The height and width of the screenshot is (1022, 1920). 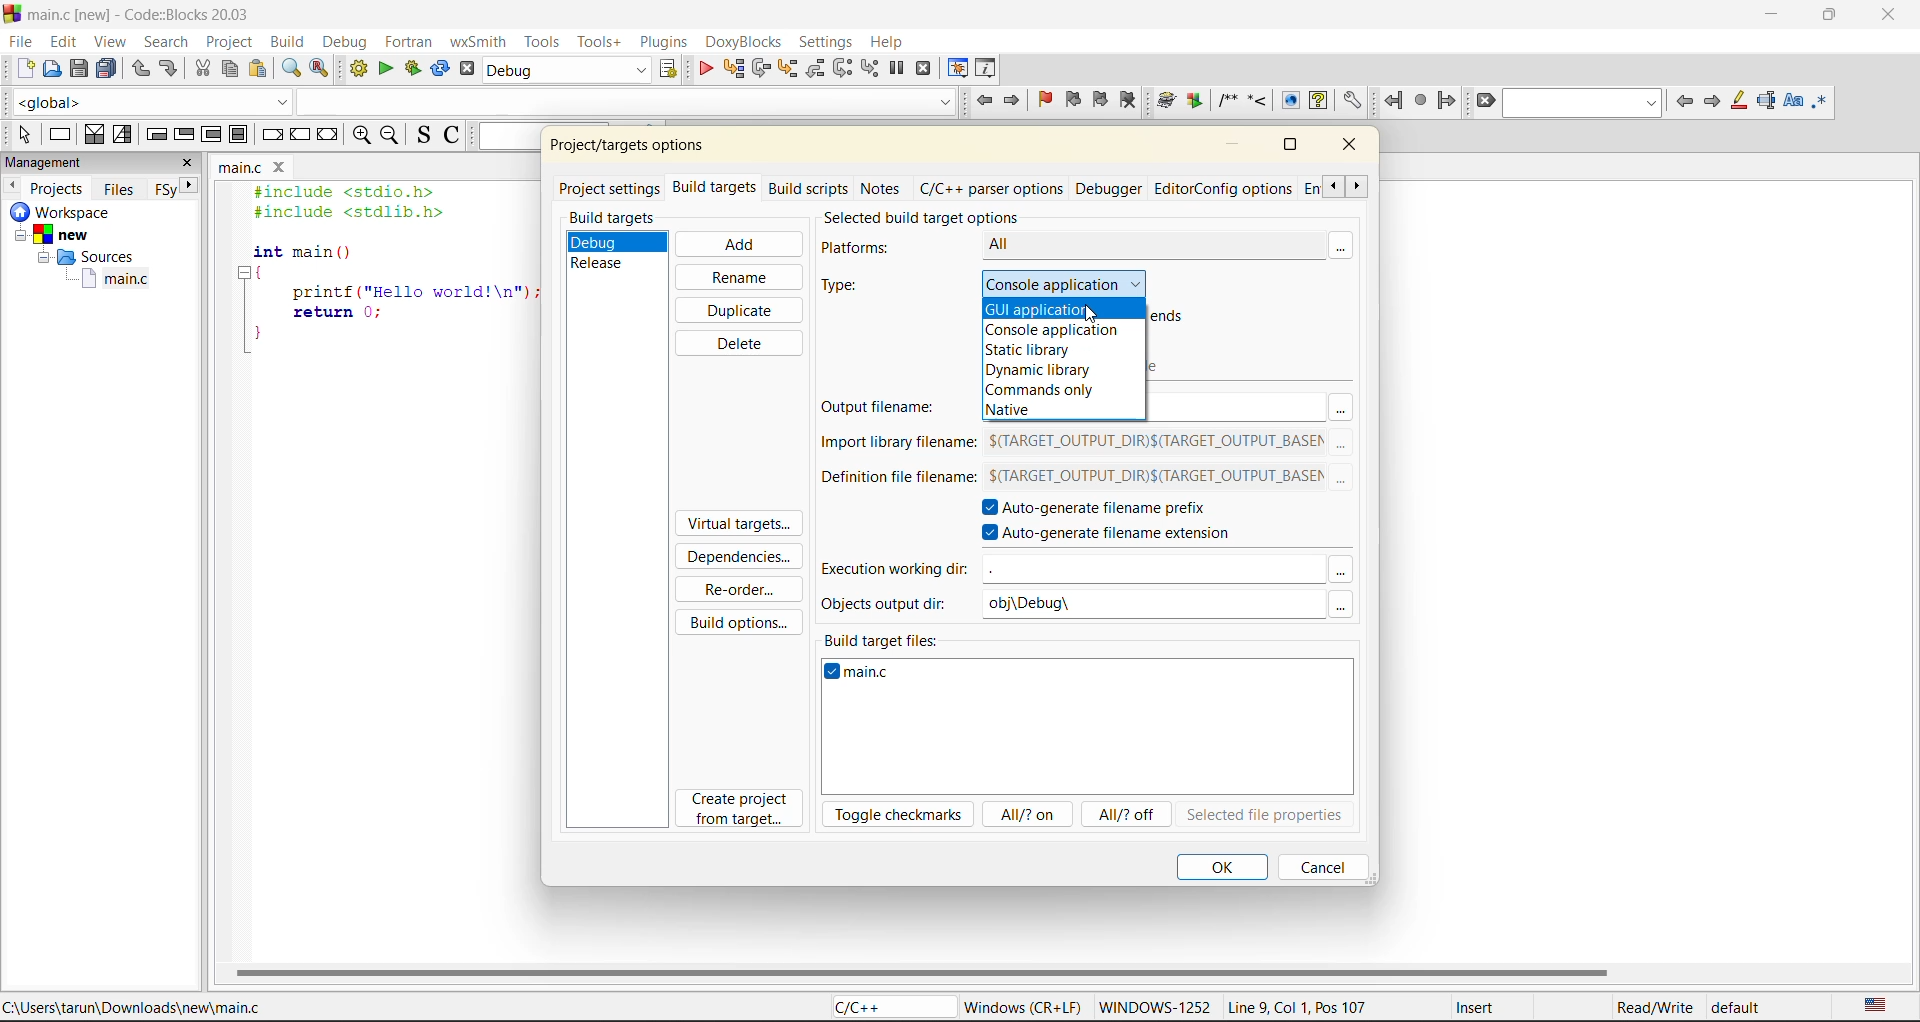 What do you see at coordinates (237, 167) in the screenshot?
I see `main.c` at bounding box center [237, 167].